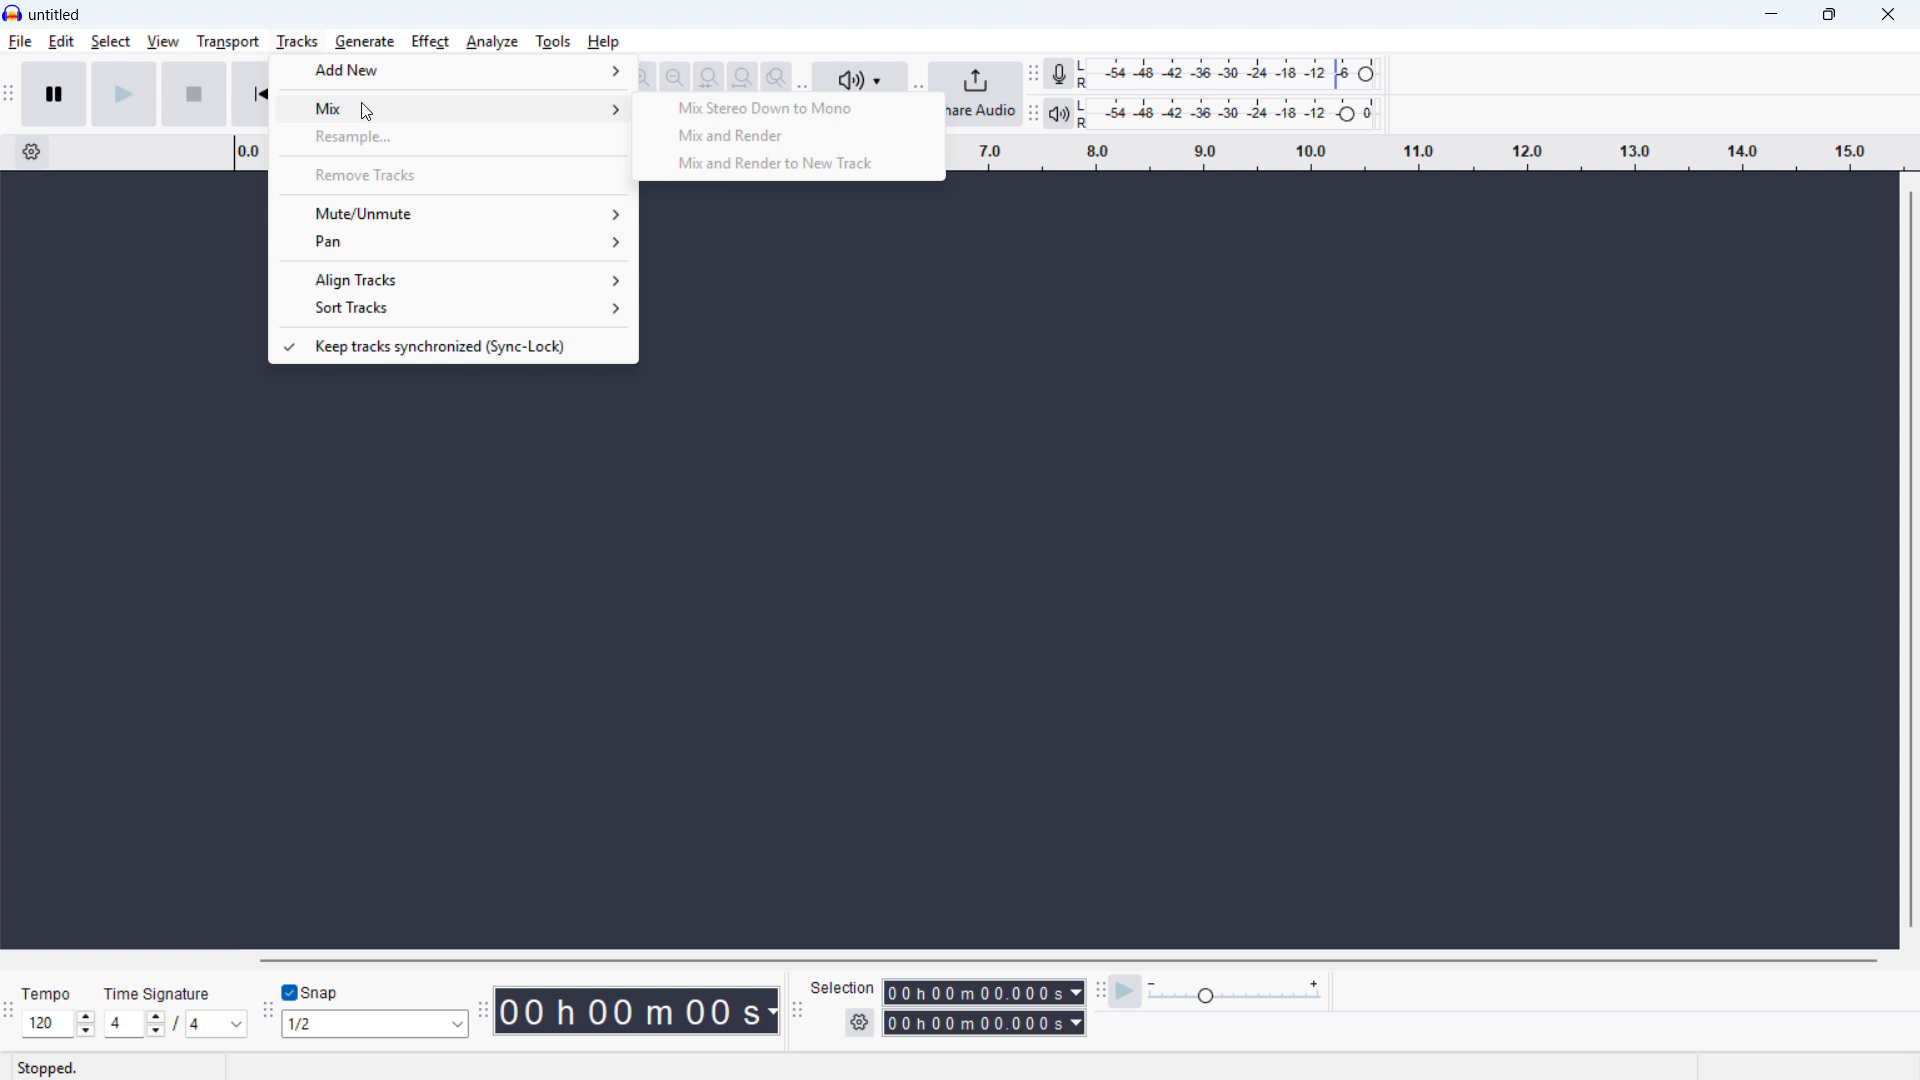 This screenshot has height=1080, width=1920. I want to click on Time toolbar , so click(483, 1011).